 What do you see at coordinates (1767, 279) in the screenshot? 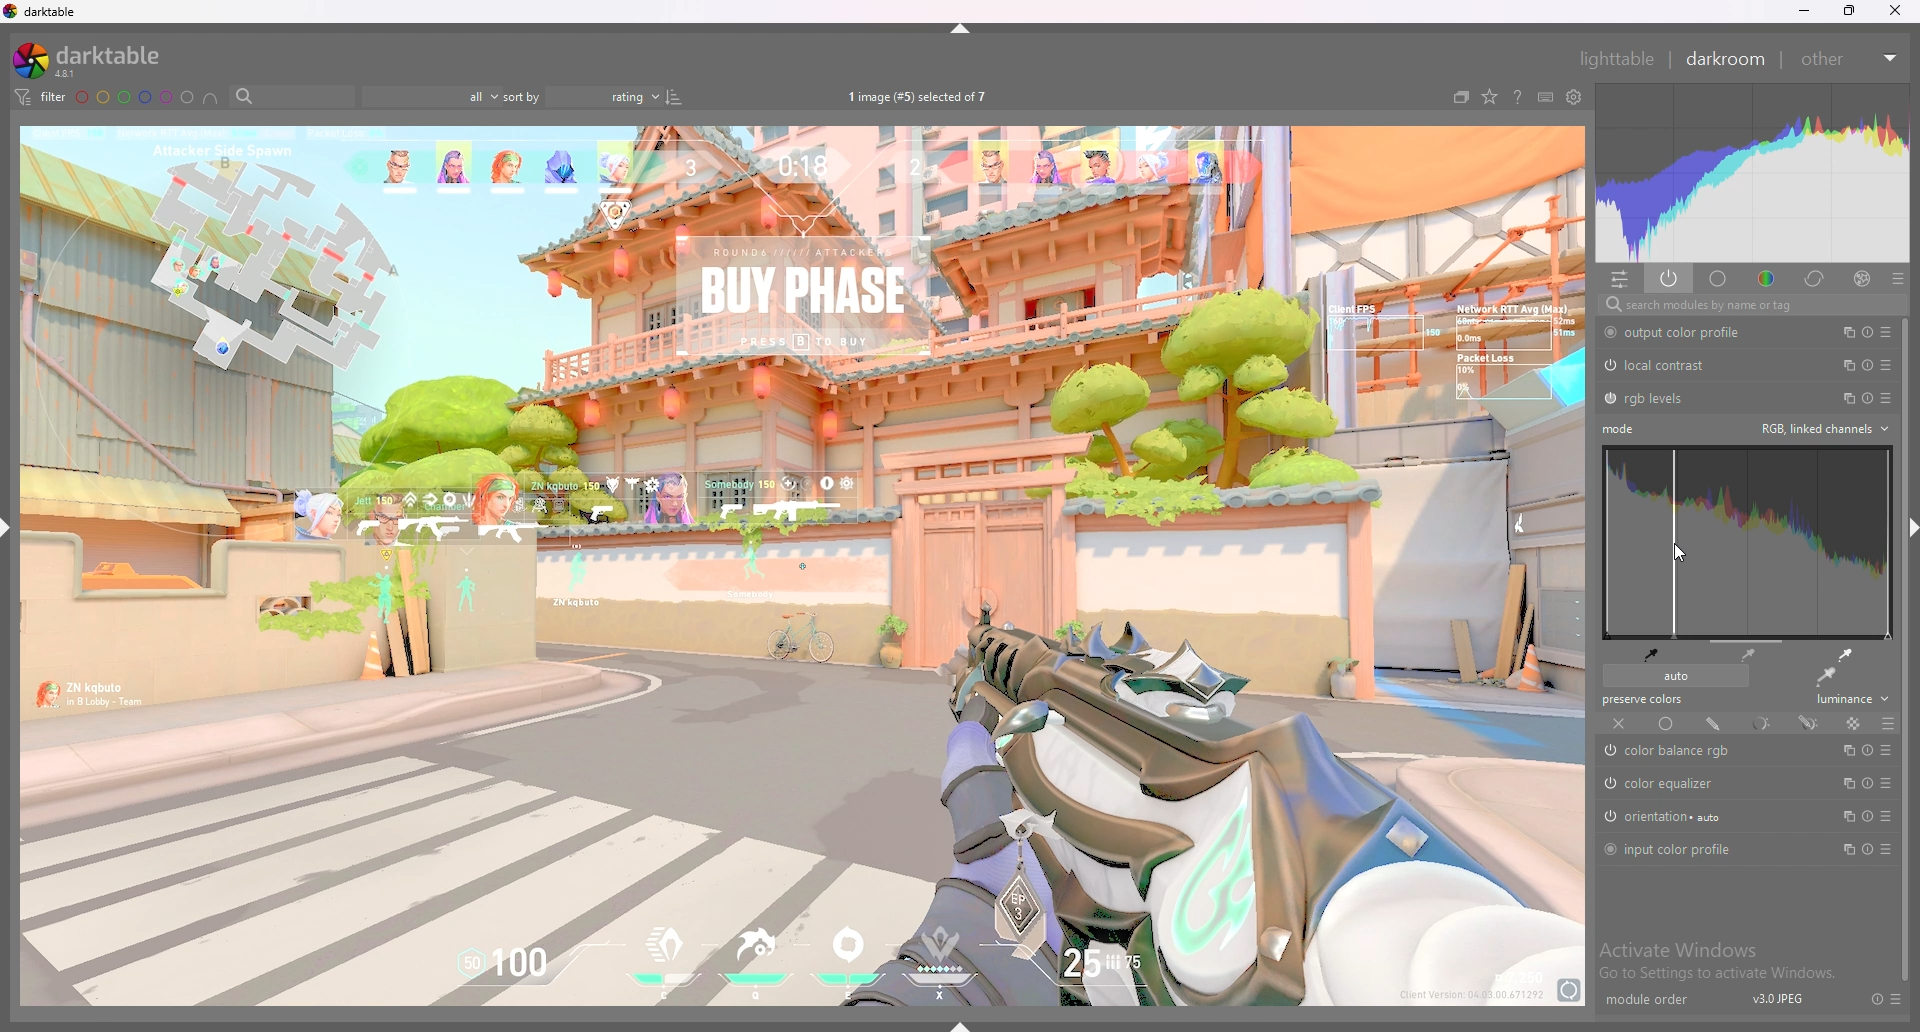
I see `color` at bounding box center [1767, 279].